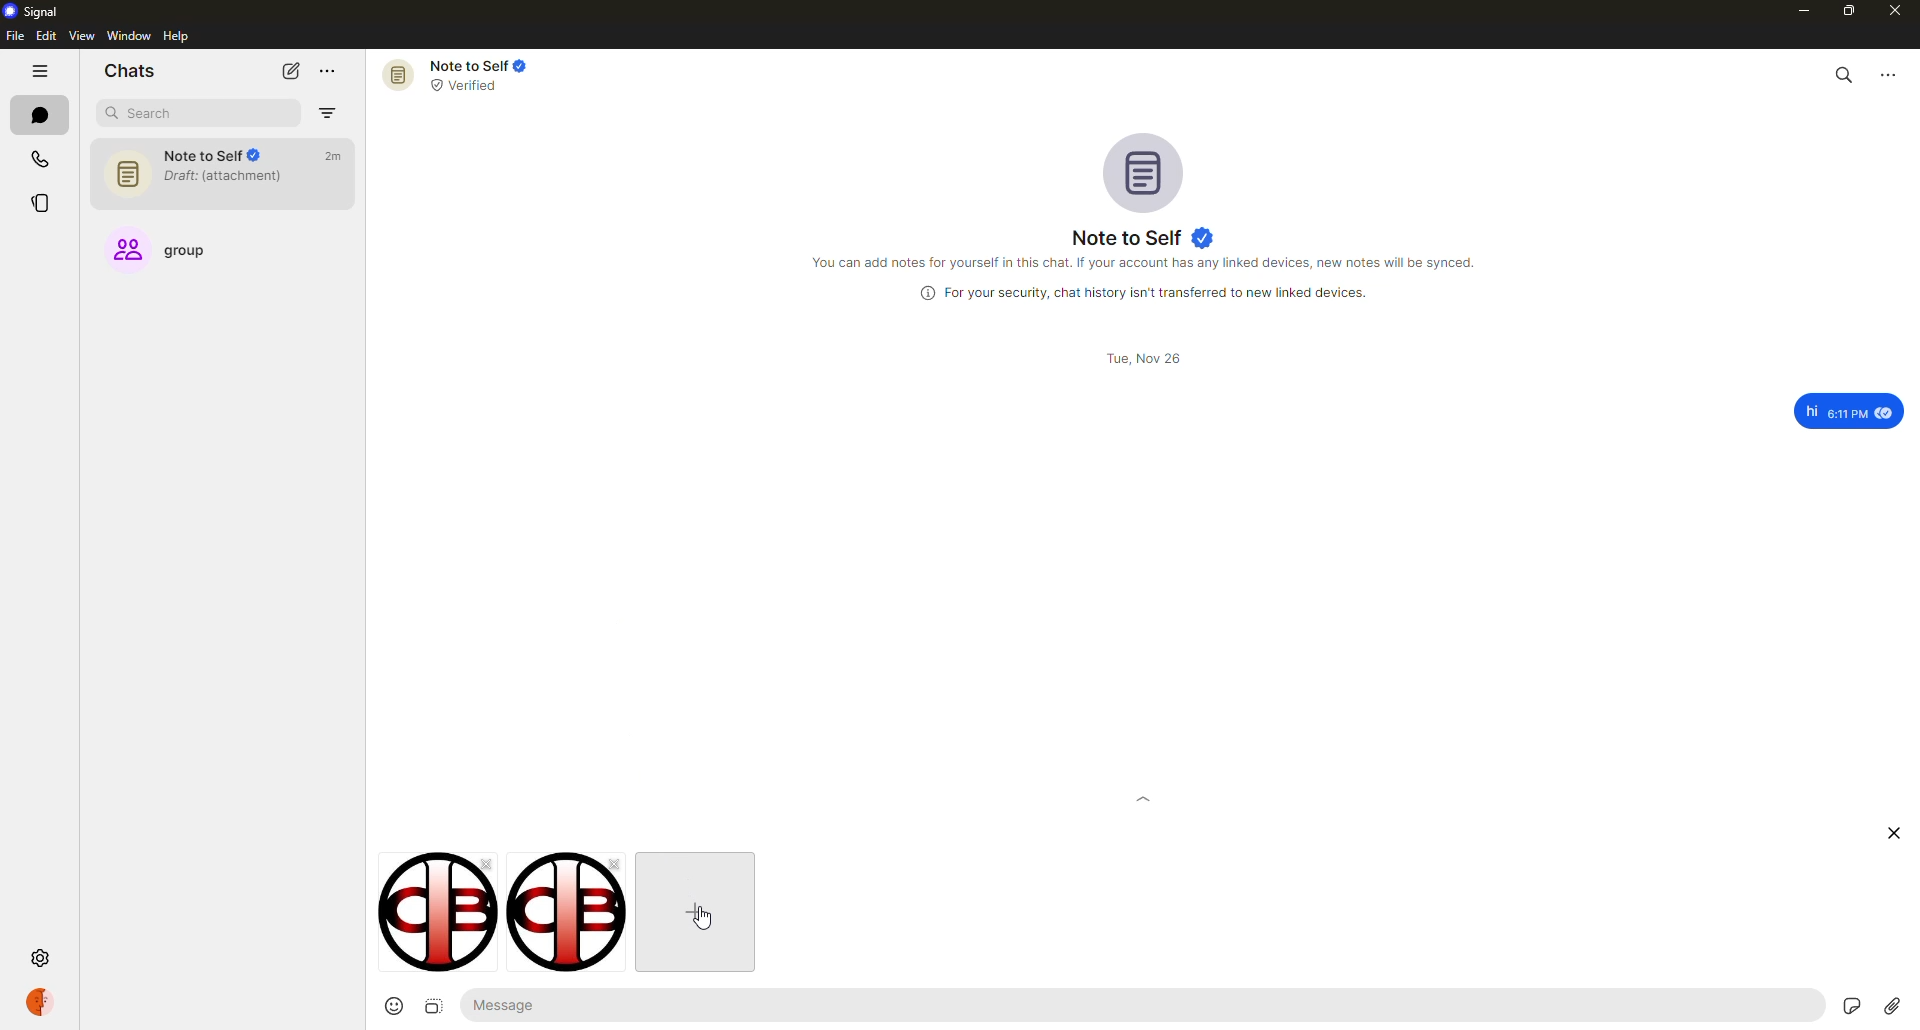  Describe the element at coordinates (1144, 823) in the screenshot. I see `expand` at that location.